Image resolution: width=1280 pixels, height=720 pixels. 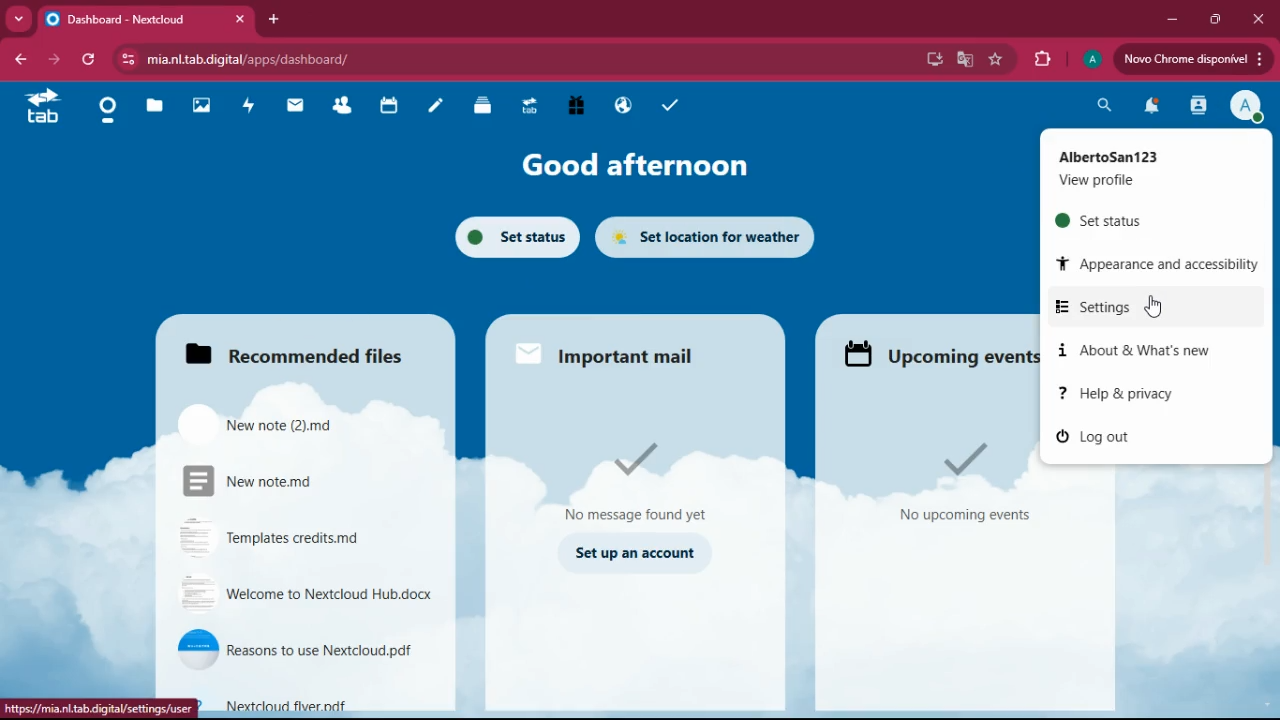 I want to click on files, so click(x=154, y=108).